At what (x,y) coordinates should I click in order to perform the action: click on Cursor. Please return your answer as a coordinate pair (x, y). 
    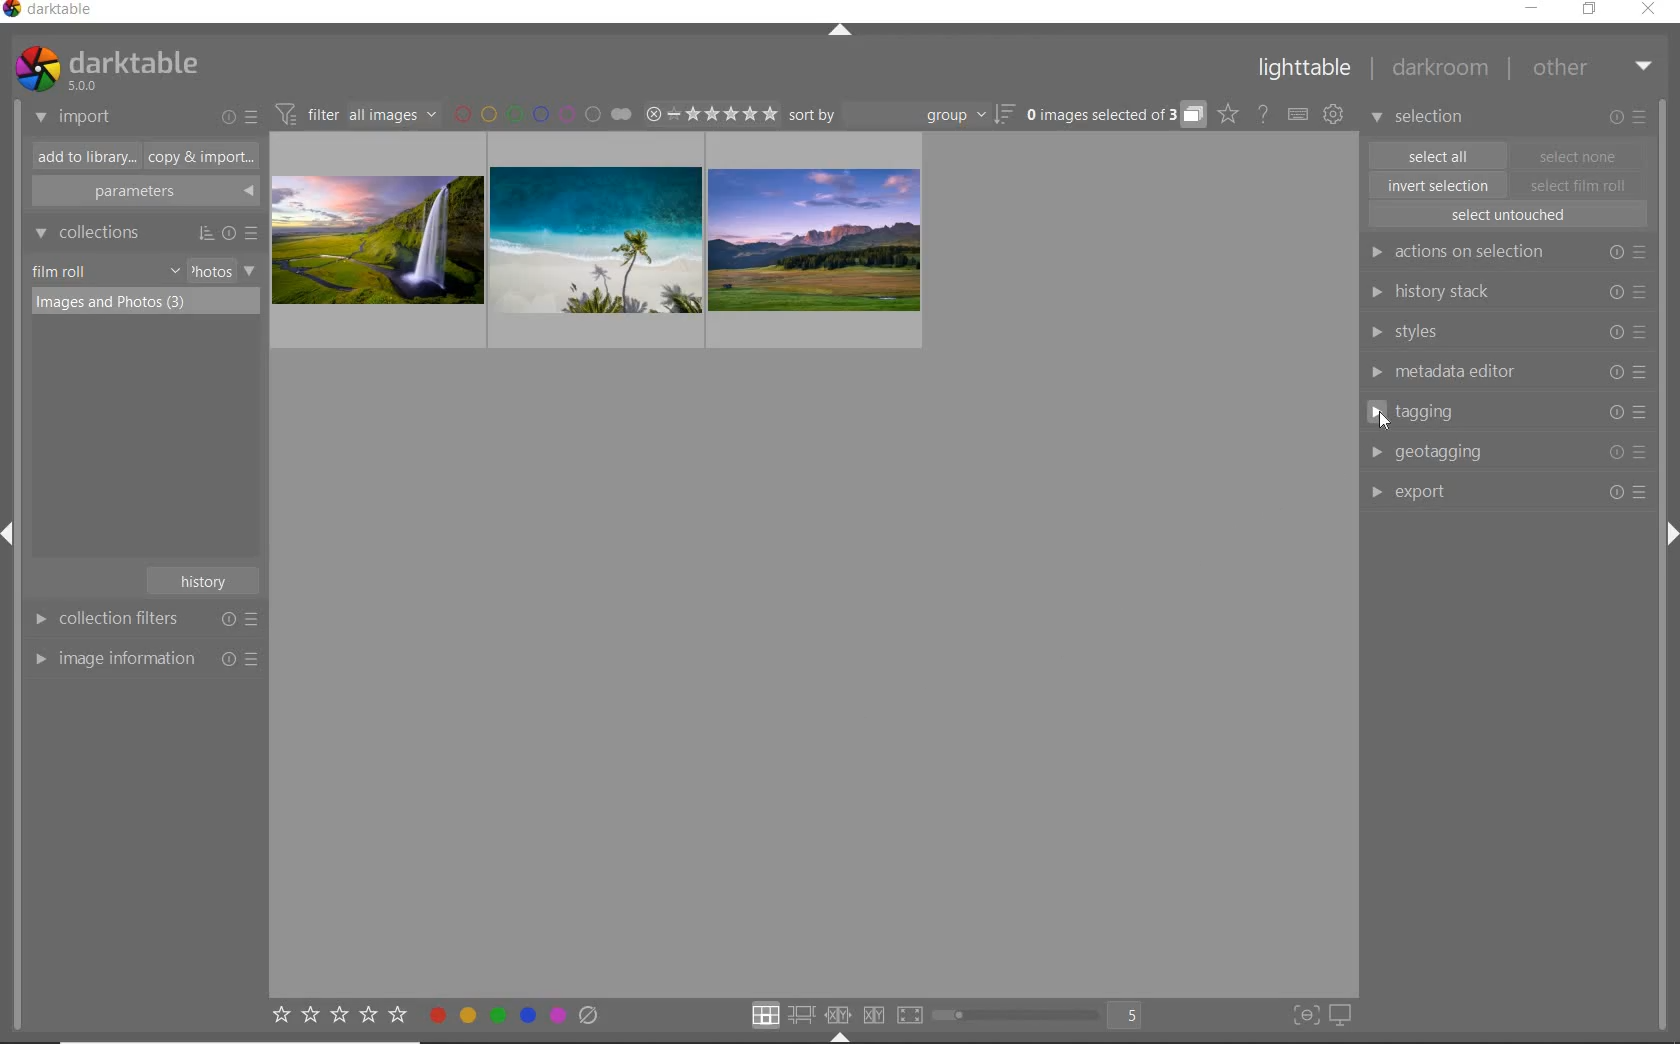
    Looking at the image, I should click on (1386, 421).